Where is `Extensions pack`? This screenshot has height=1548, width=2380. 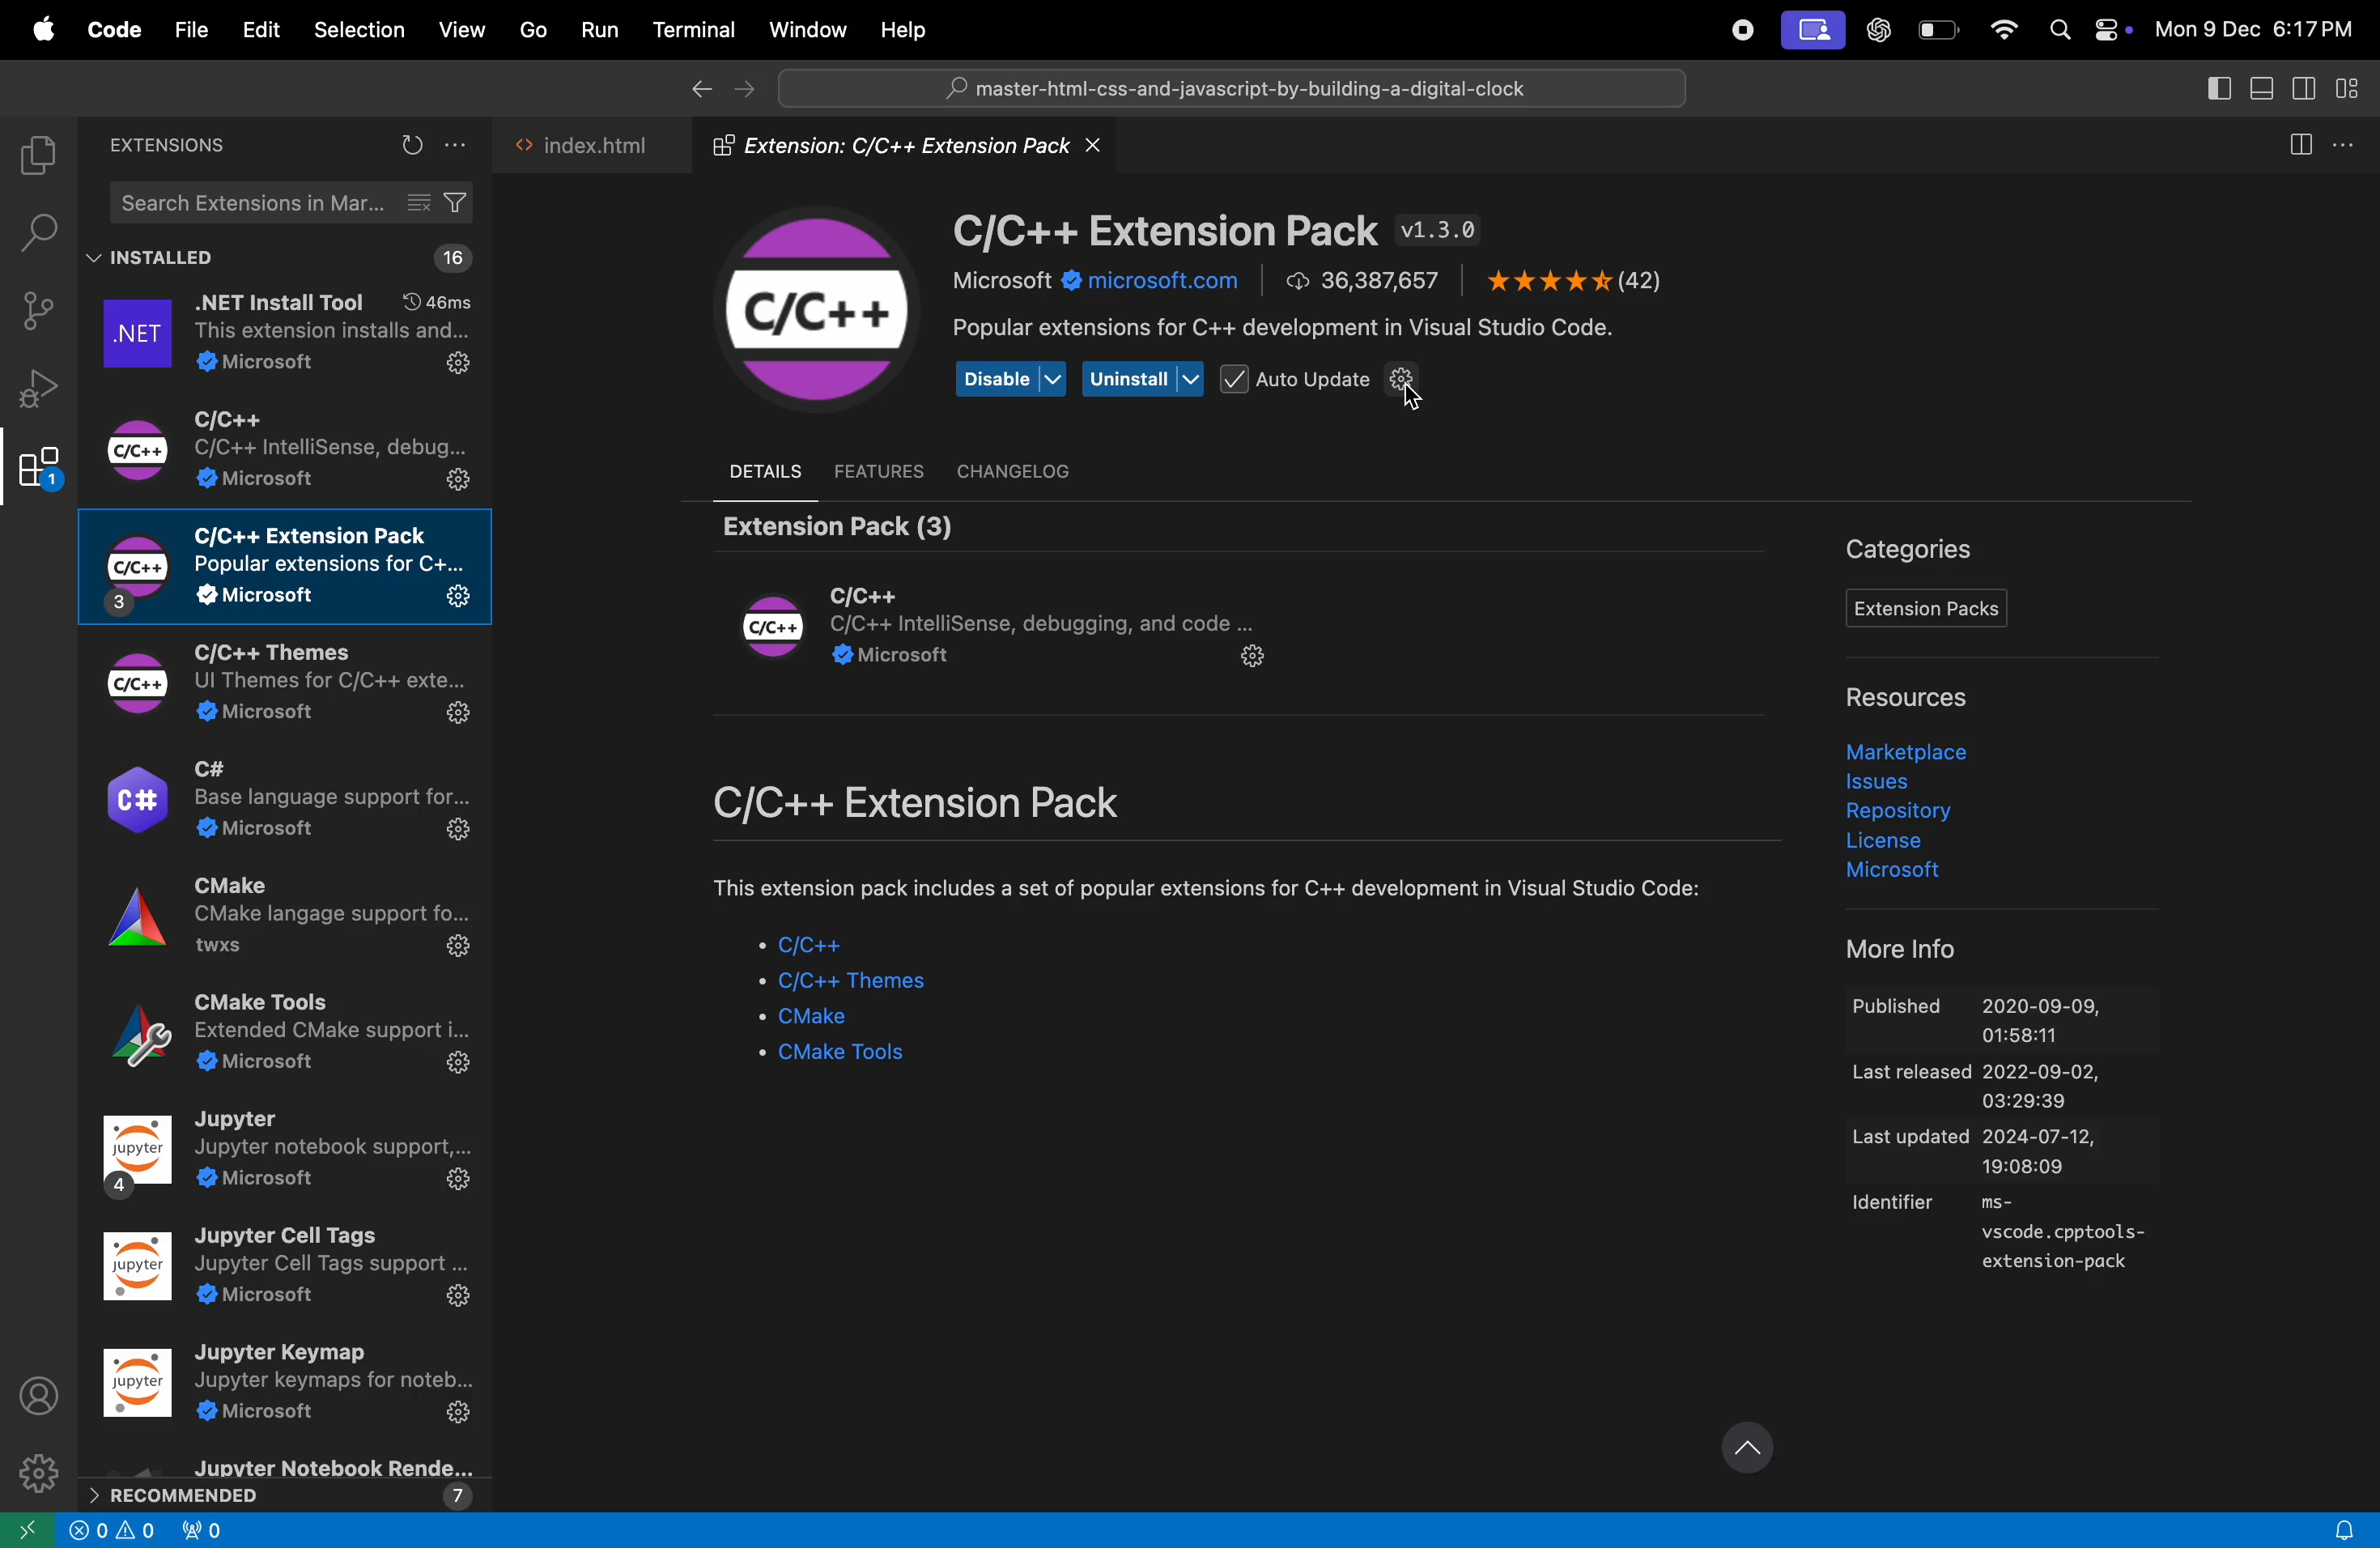 Extensions pack is located at coordinates (862, 529).